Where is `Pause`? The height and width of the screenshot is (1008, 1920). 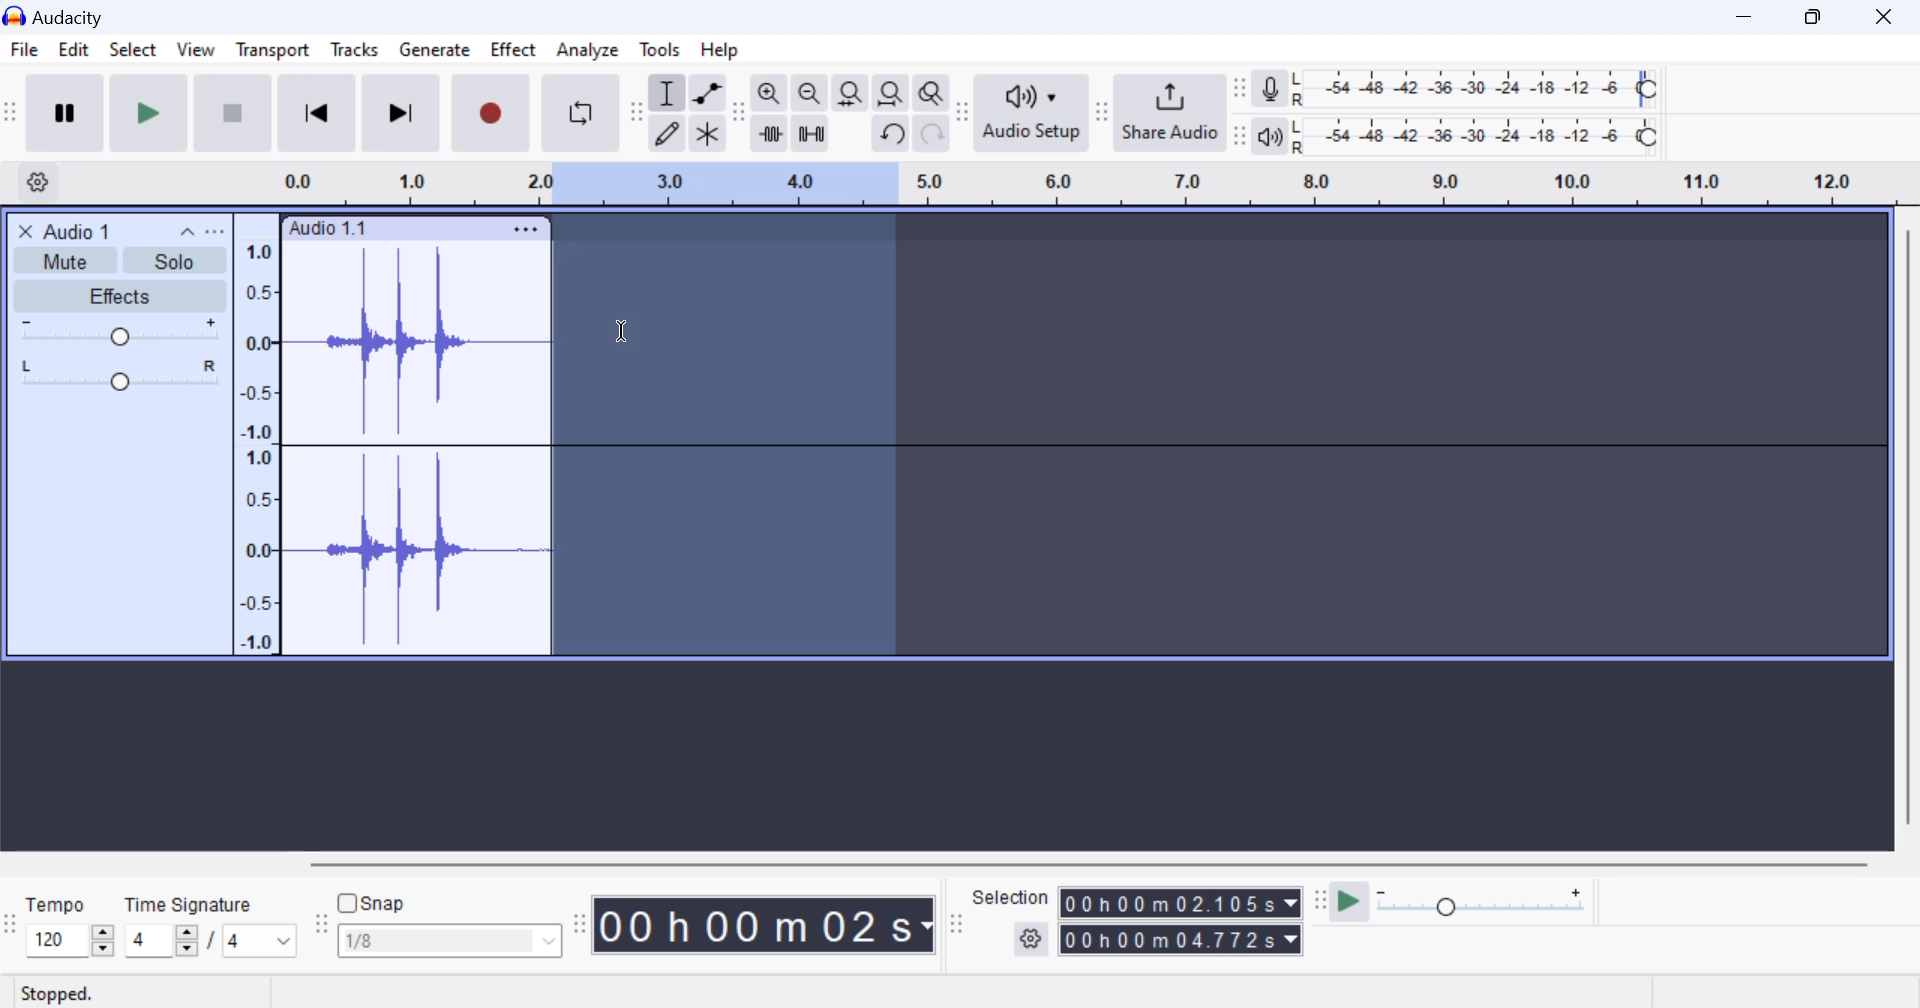 Pause is located at coordinates (64, 113).